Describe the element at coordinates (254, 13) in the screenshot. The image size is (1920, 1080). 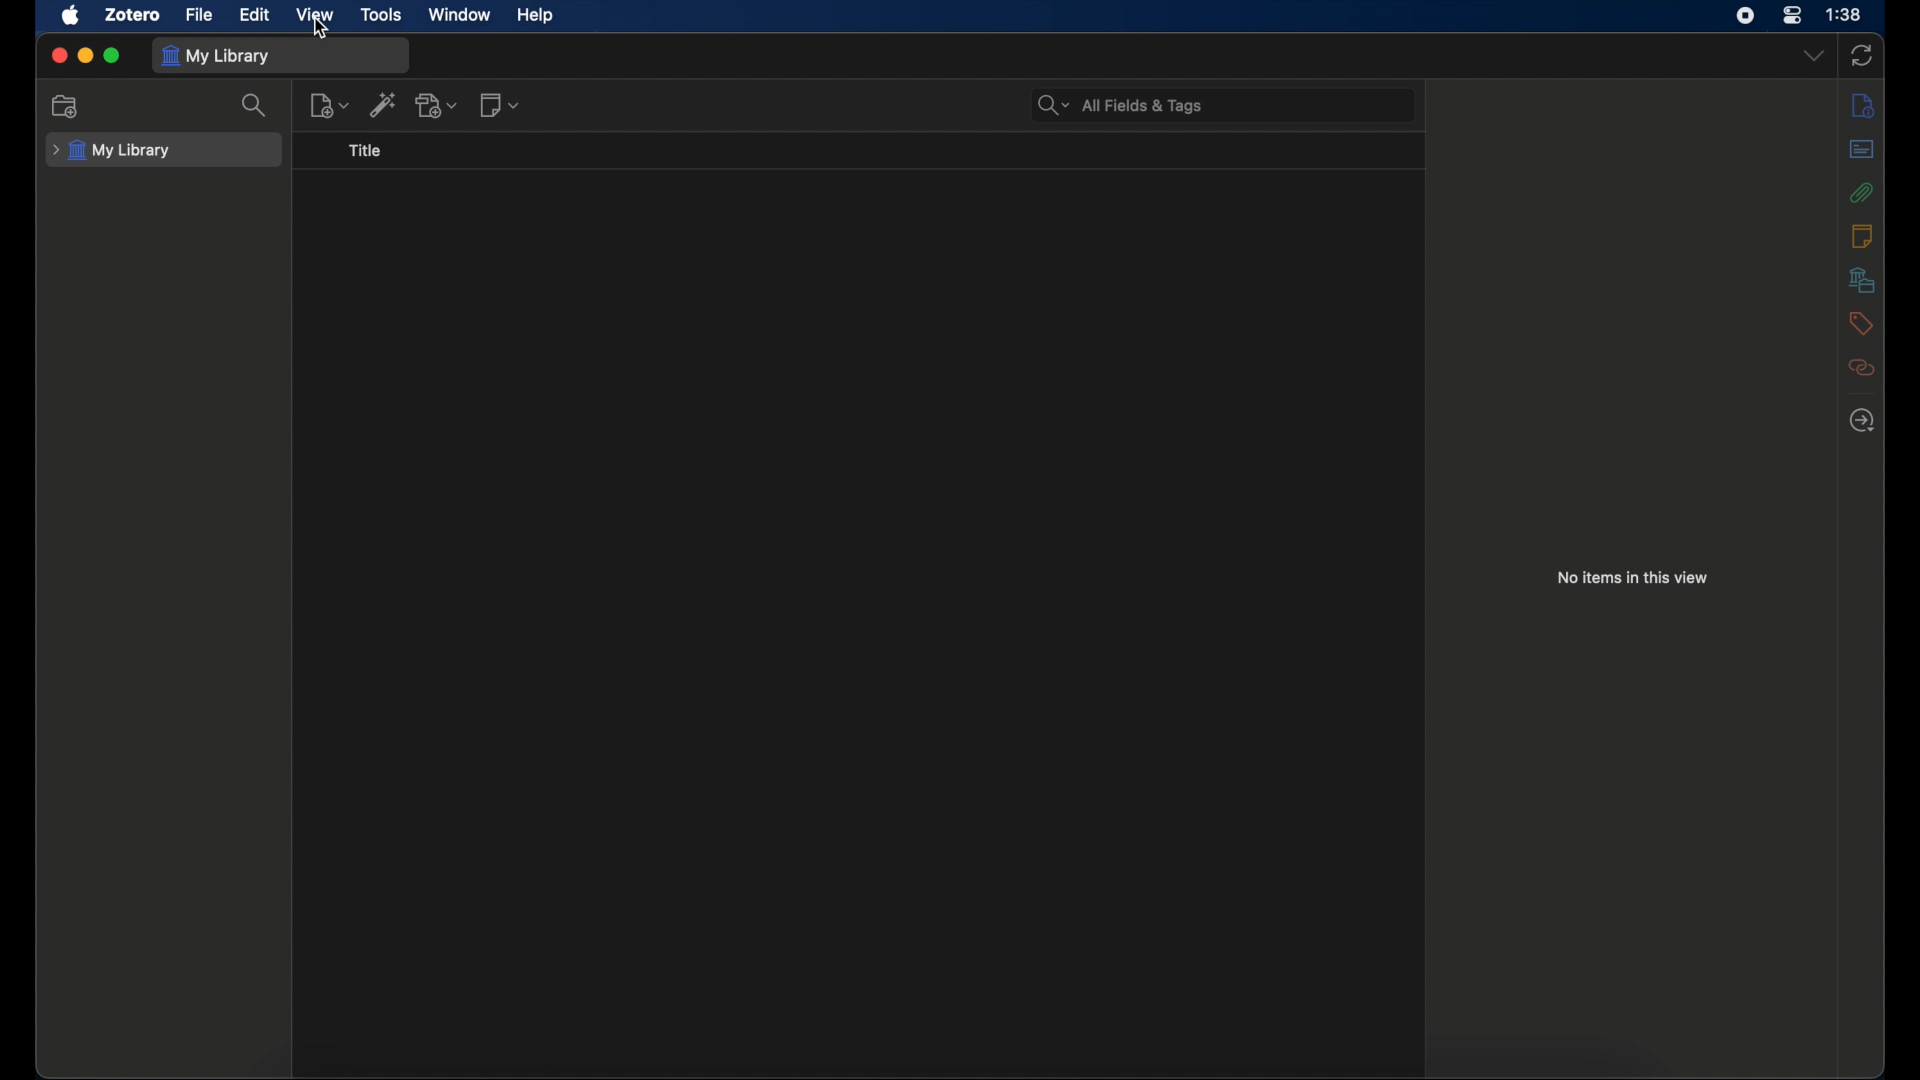
I see `edit` at that location.